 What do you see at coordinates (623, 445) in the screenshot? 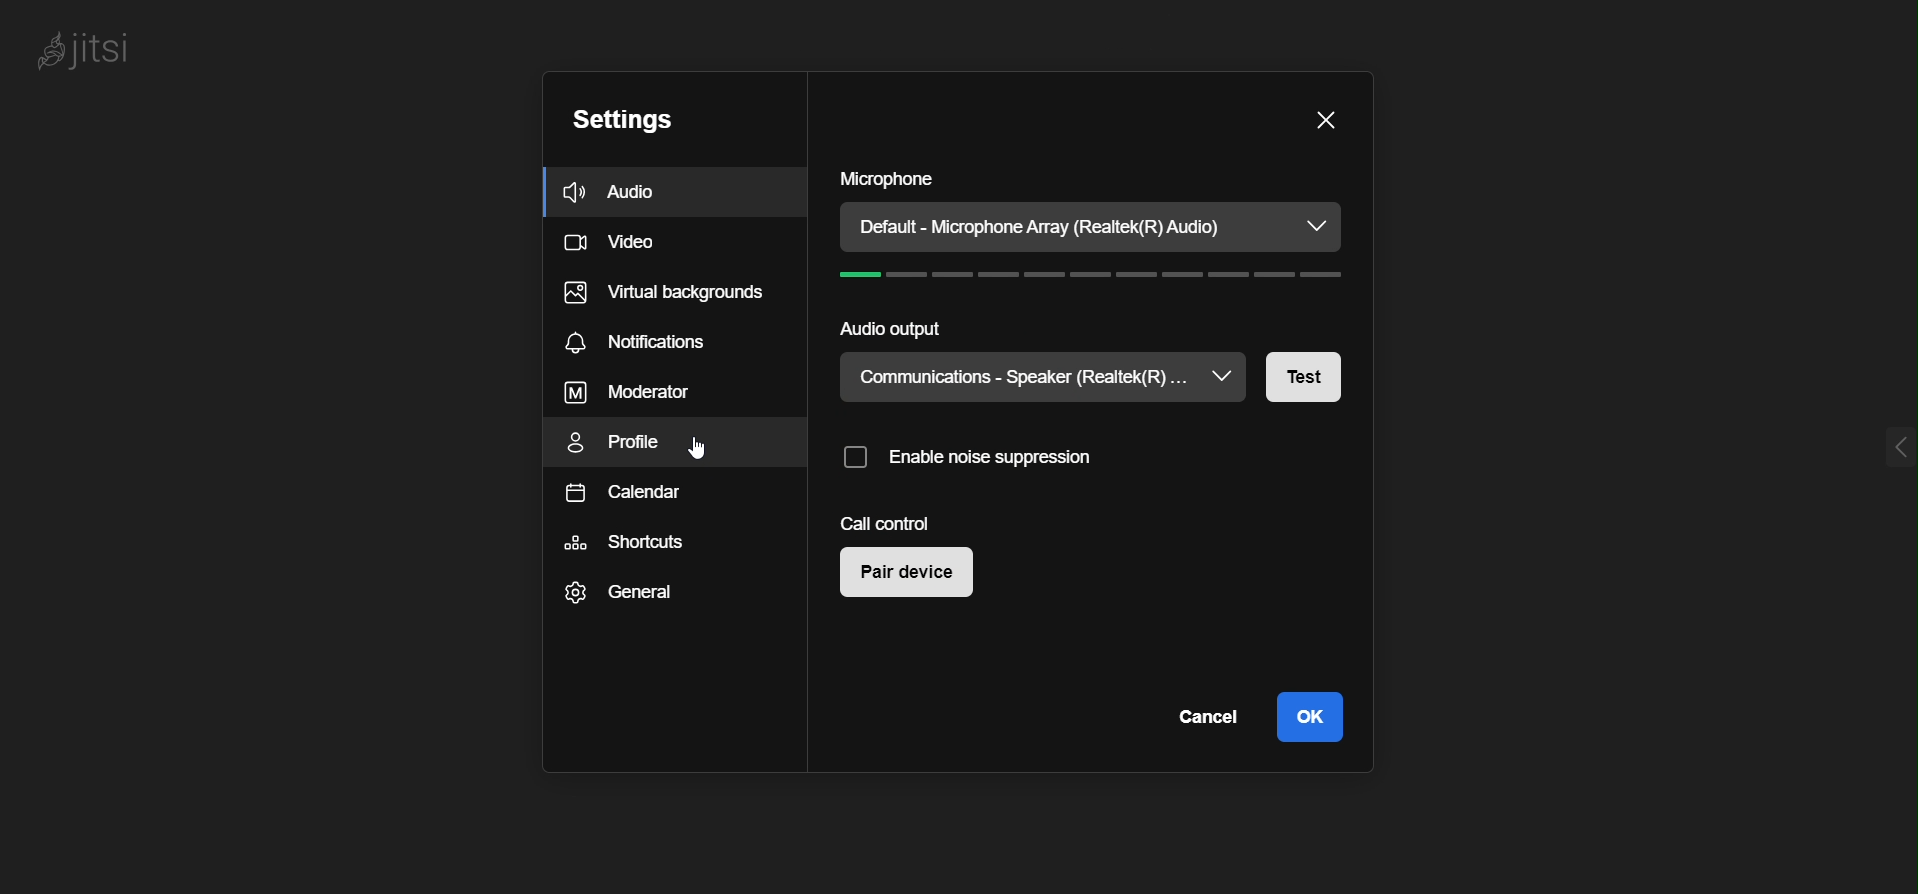
I see `profile` at bounding box center [623, 445].